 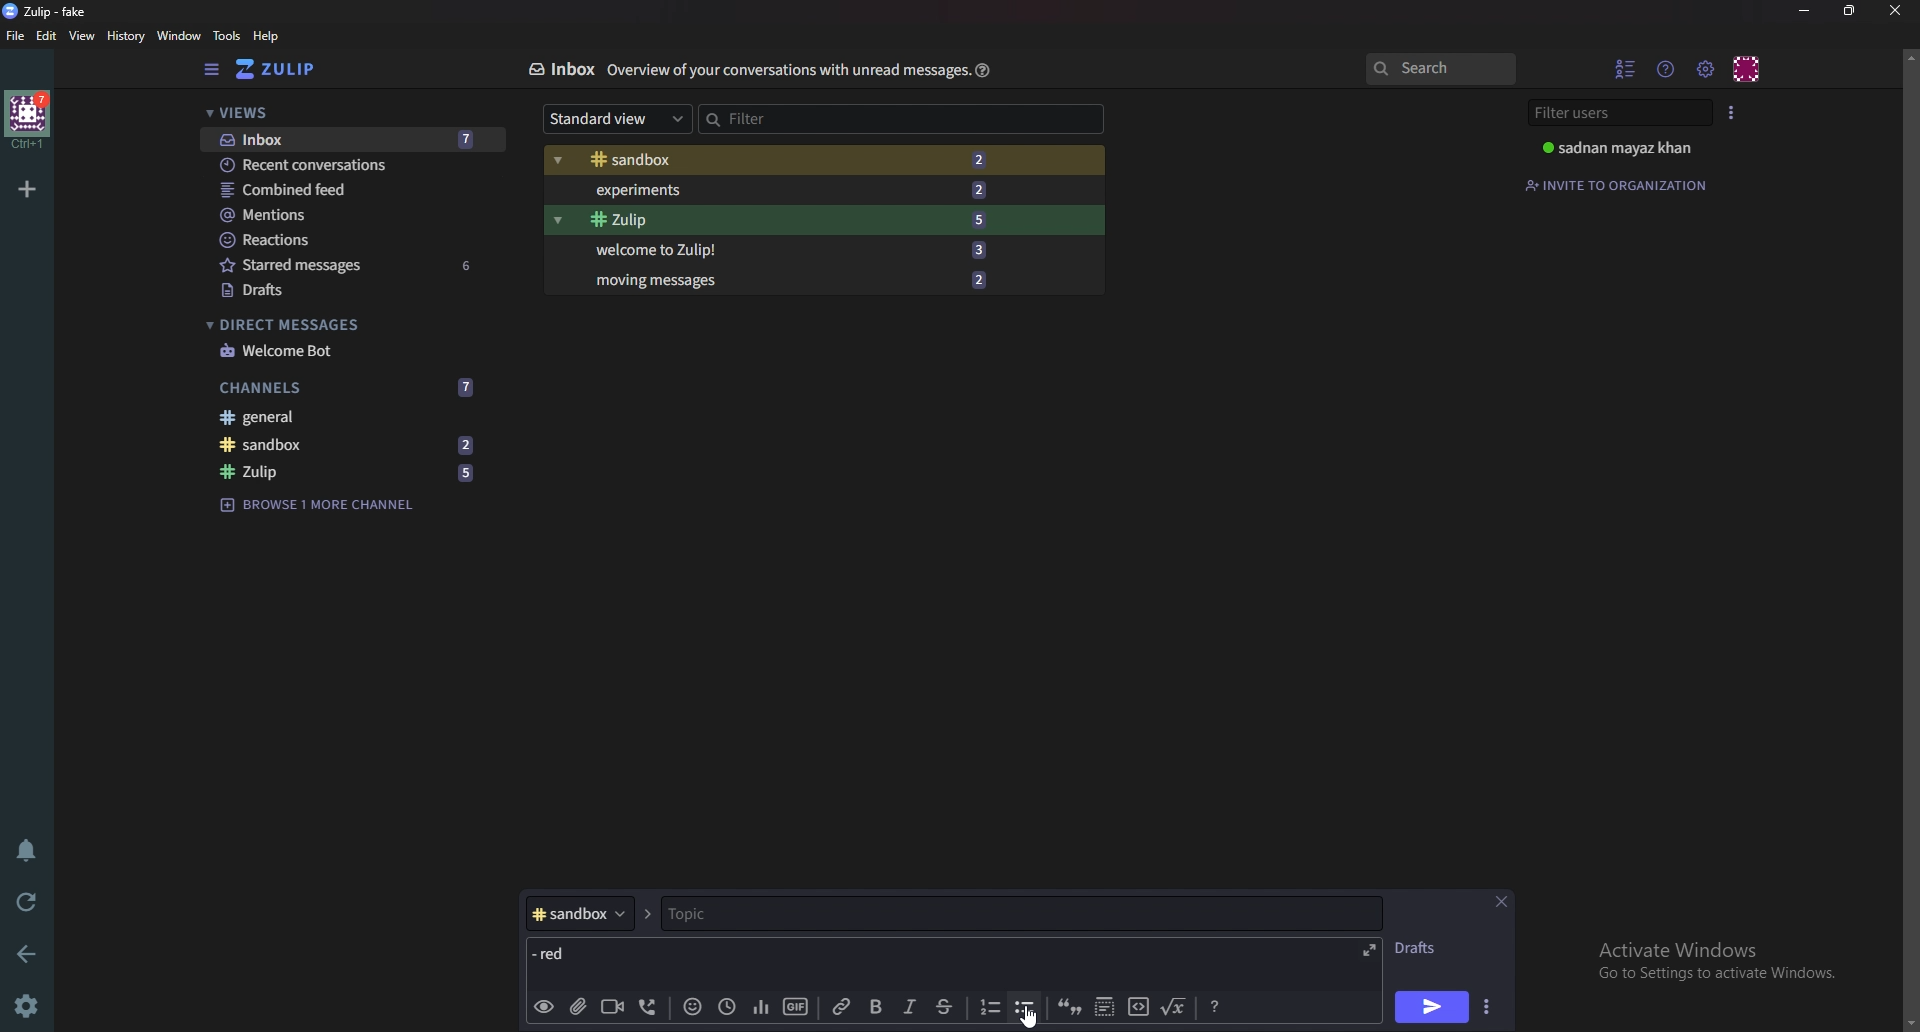 What do you see at coordinates (351, 240) in the screenshot?
I see `Reactions` at bounding box center [351, 240].